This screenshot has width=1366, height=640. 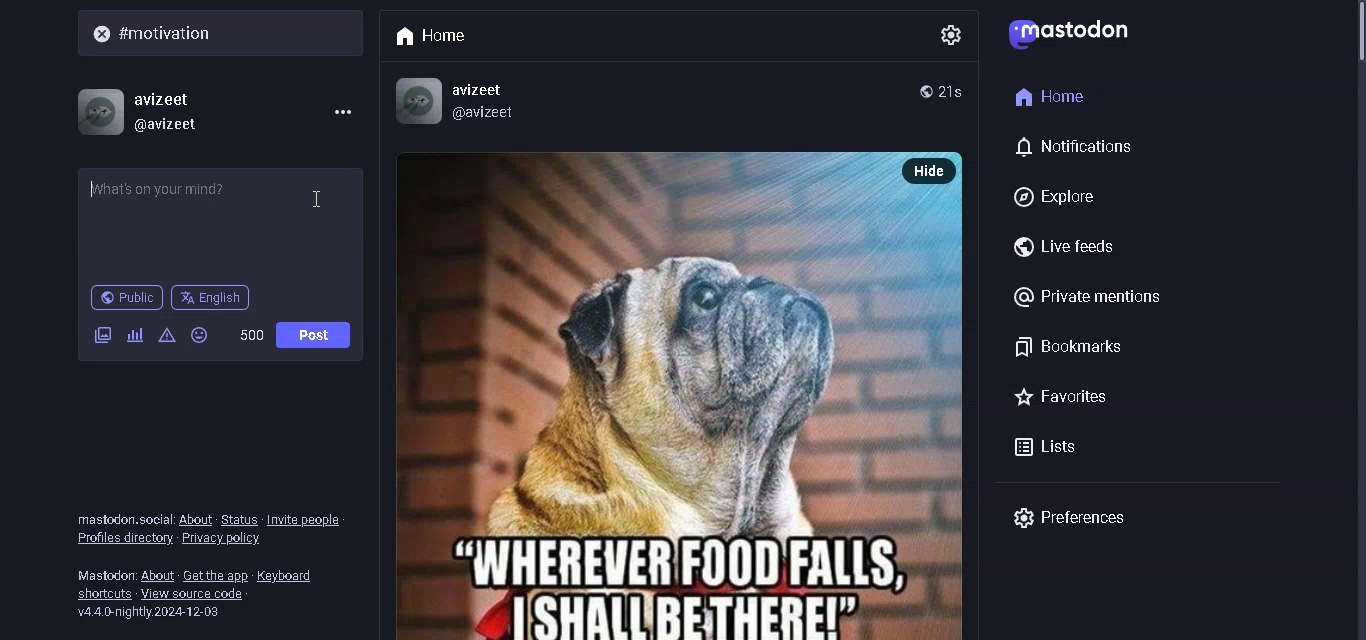 What do you see at coordinates (956, 91) in the screenshot?
I see `time posted` at bounding box center [956, 91].